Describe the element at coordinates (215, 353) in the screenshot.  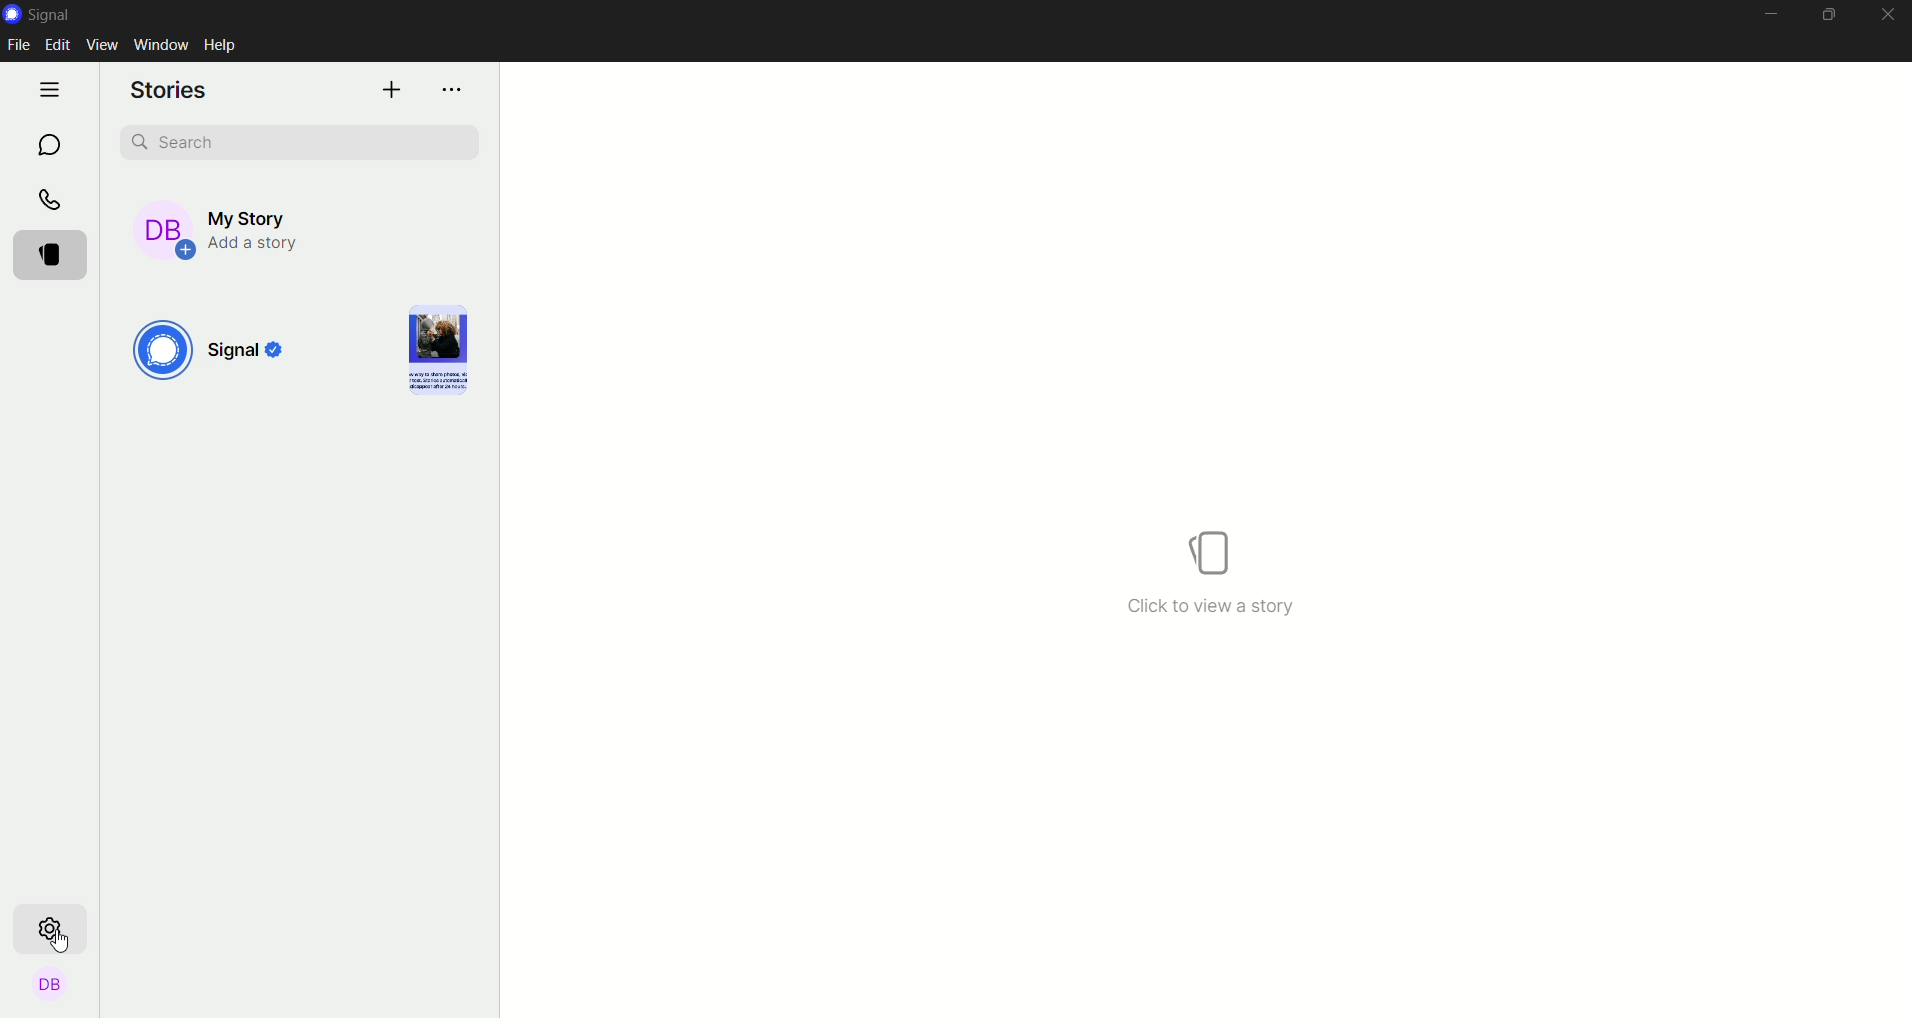
I see `signal logo` at that location.